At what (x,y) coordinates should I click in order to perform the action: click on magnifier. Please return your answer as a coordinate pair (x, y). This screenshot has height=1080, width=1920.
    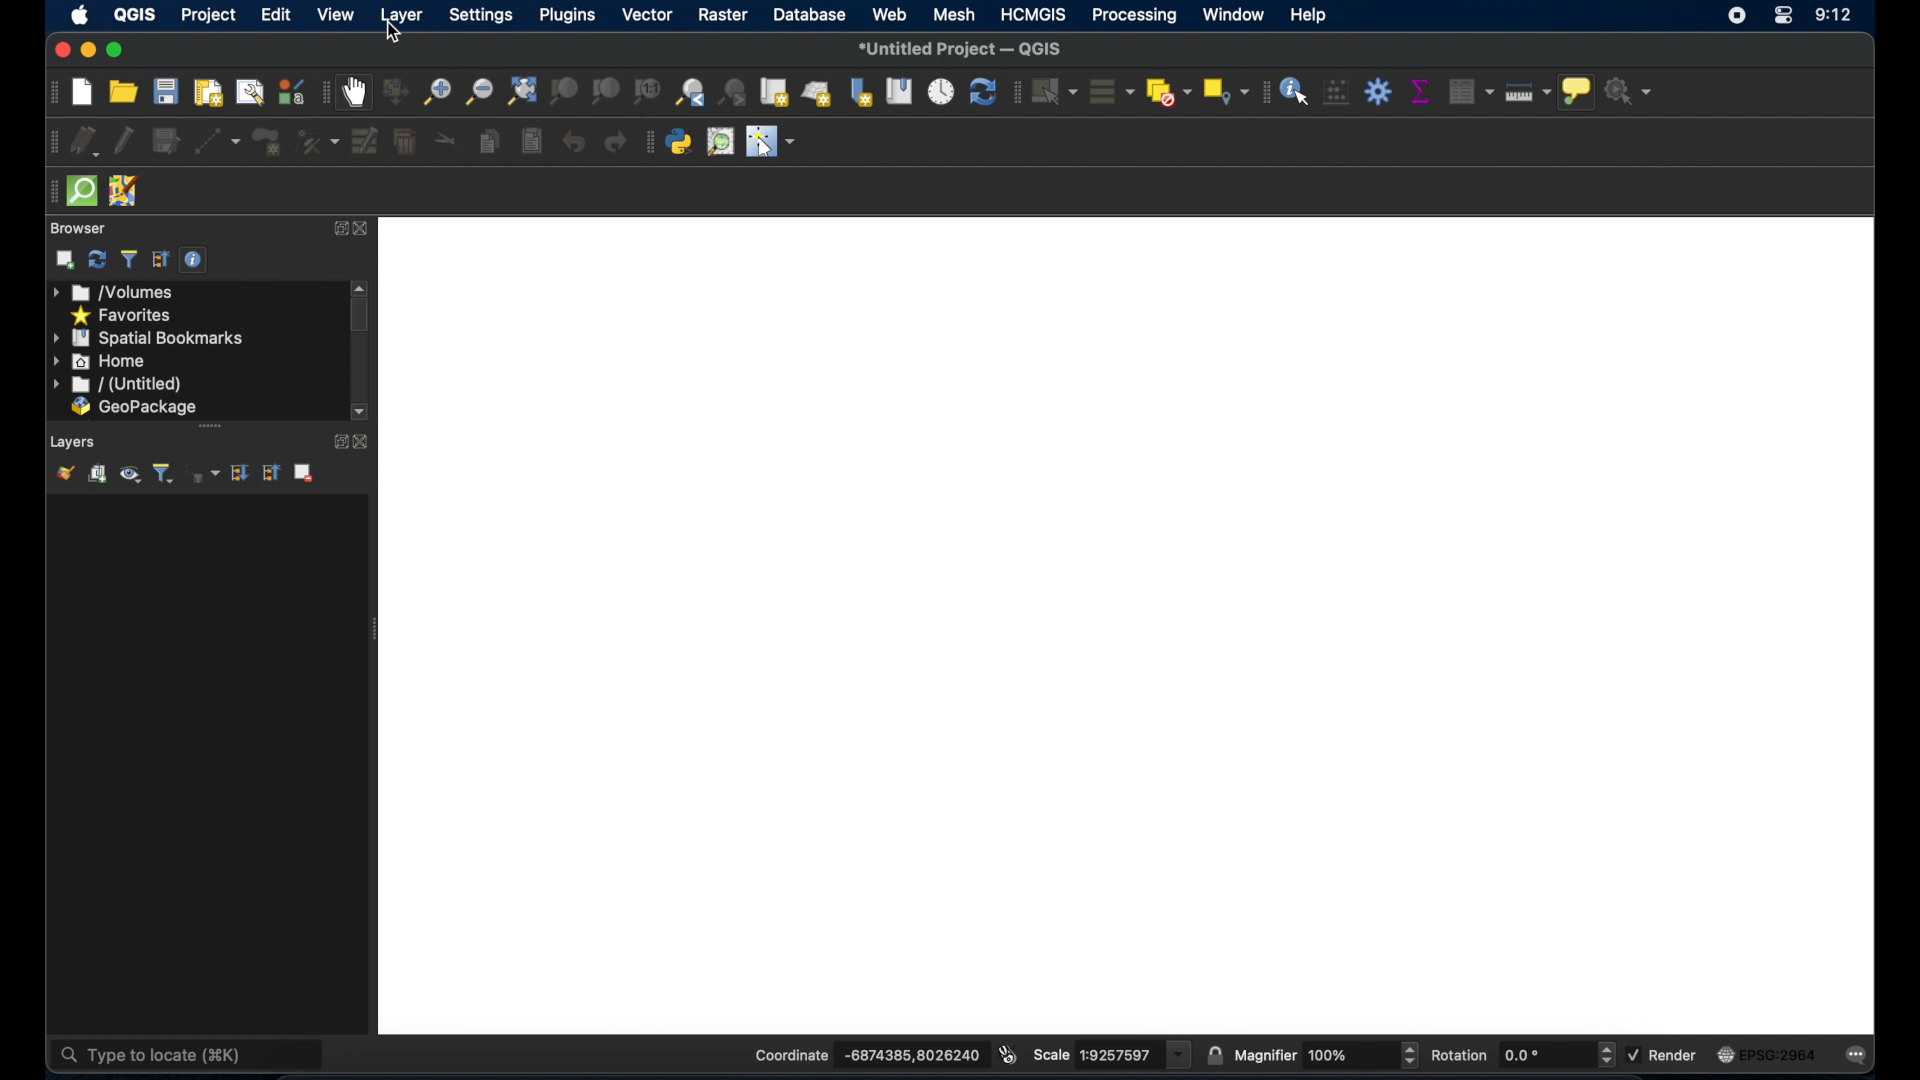
    Looking at the image, I should click on (1328, 1052).